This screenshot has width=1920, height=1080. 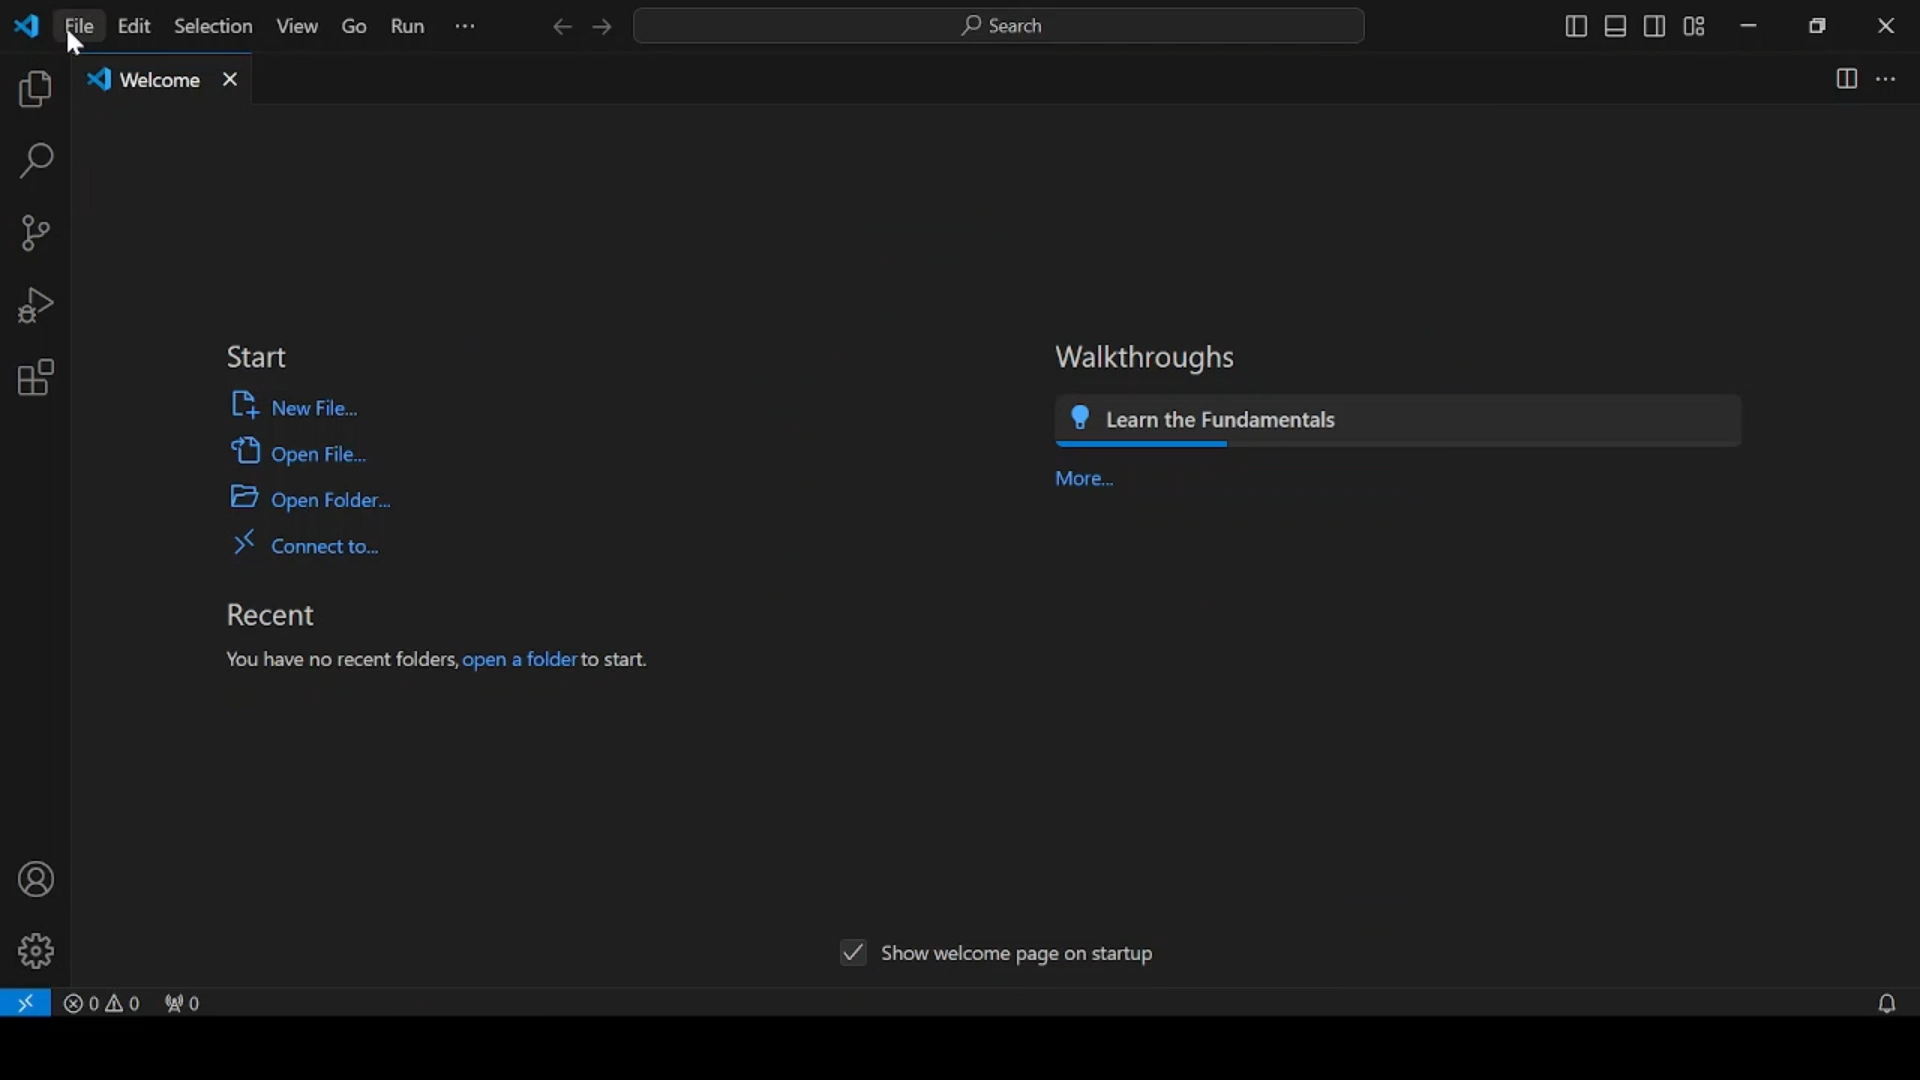 I want to click on walkthroughs, so click(x=1146, y=357).